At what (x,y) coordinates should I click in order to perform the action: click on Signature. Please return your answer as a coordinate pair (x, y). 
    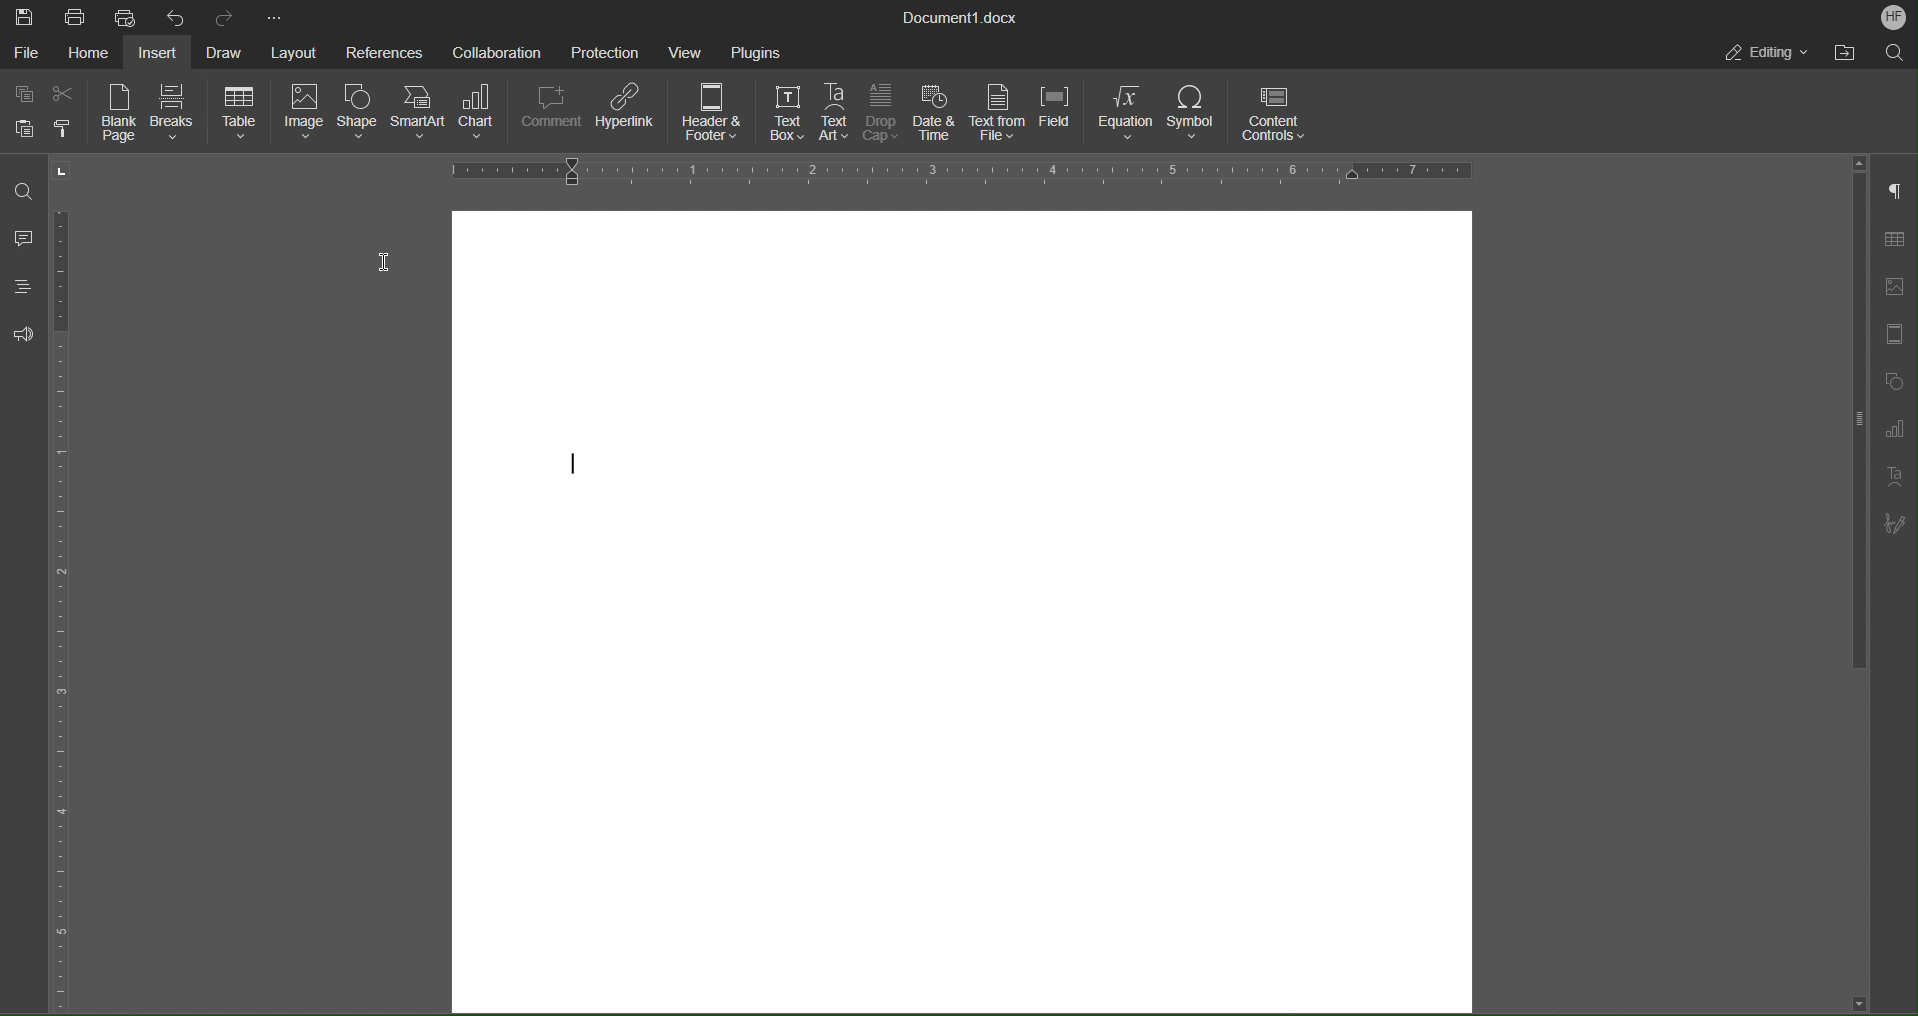
    Looking at the image, I should click on (1894, 524).